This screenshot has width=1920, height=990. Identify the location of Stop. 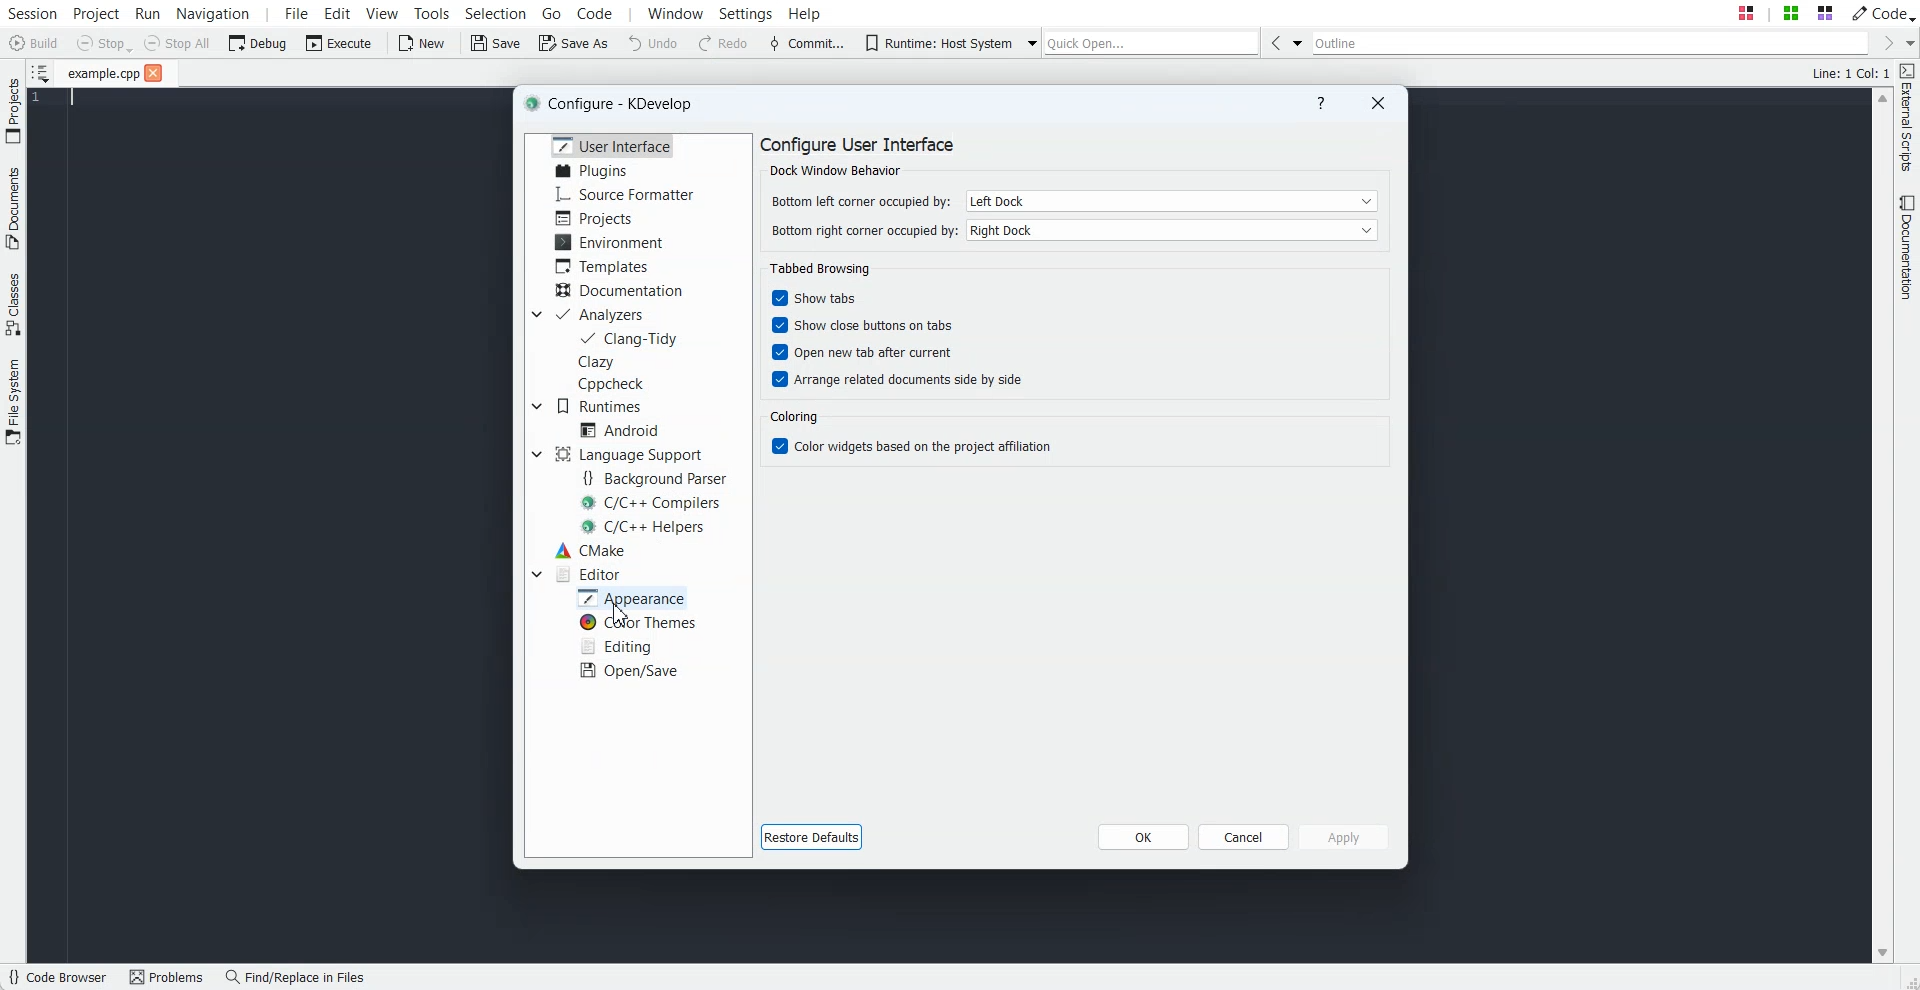
(104, 44).